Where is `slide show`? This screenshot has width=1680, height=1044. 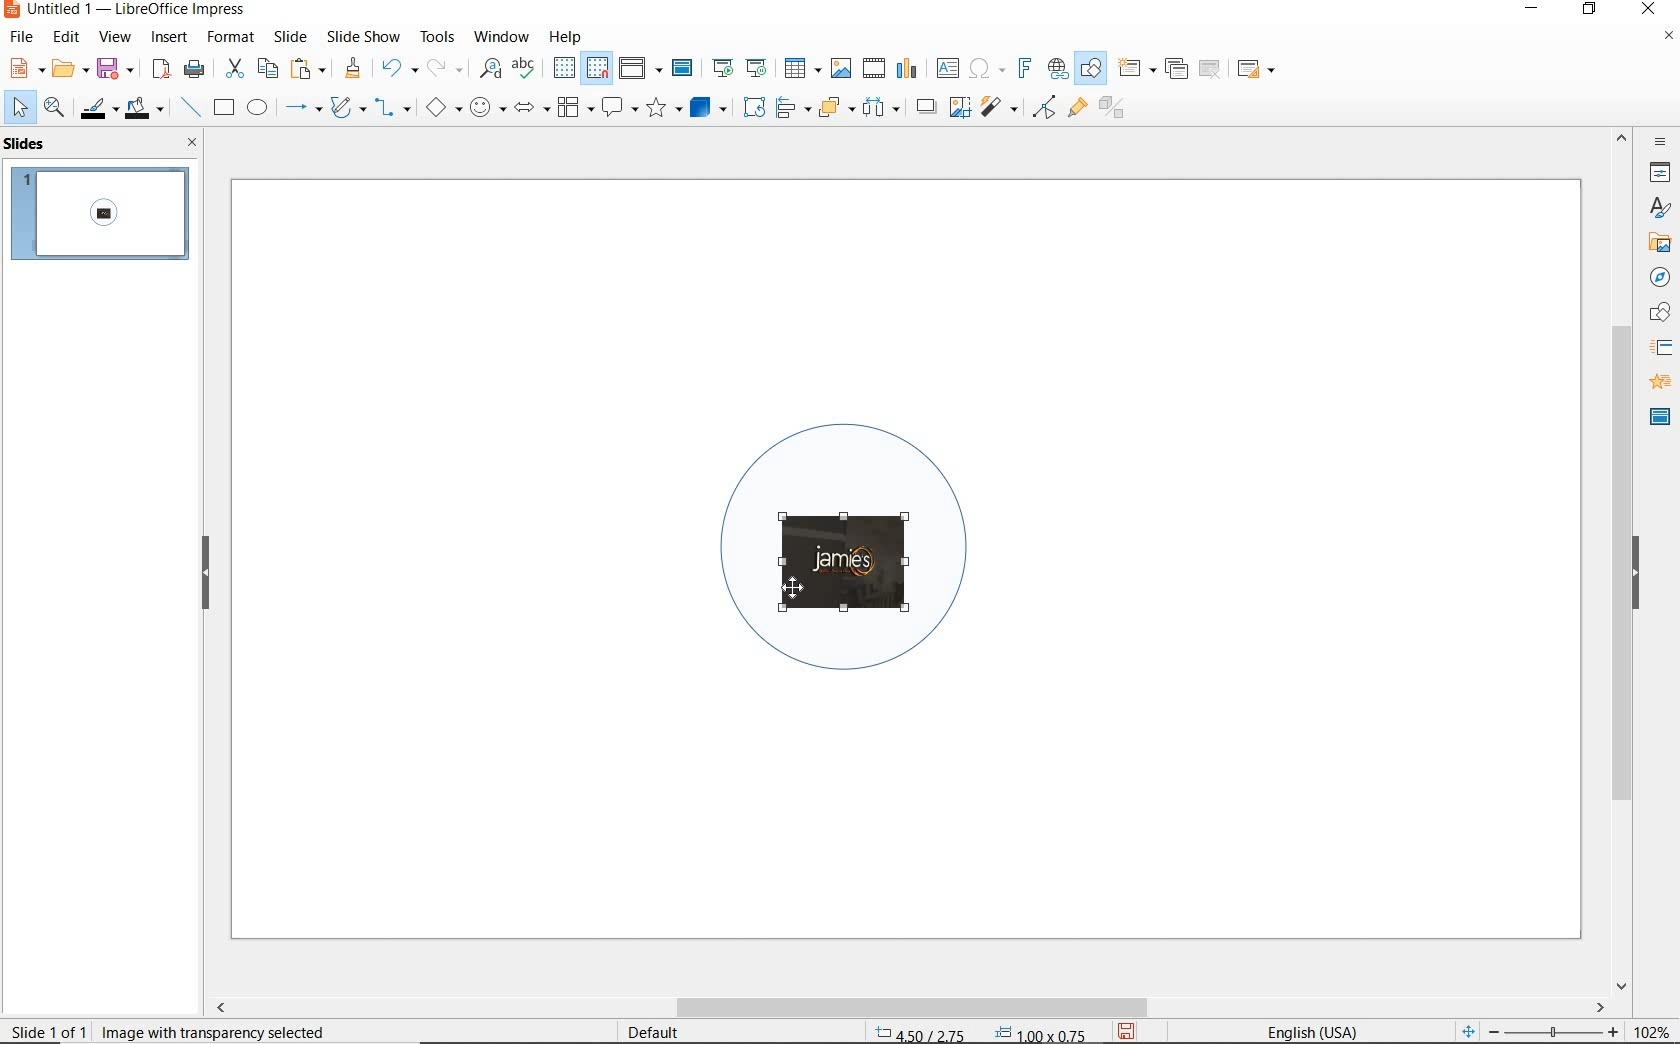 slide show is located at coordinates (362, 36).